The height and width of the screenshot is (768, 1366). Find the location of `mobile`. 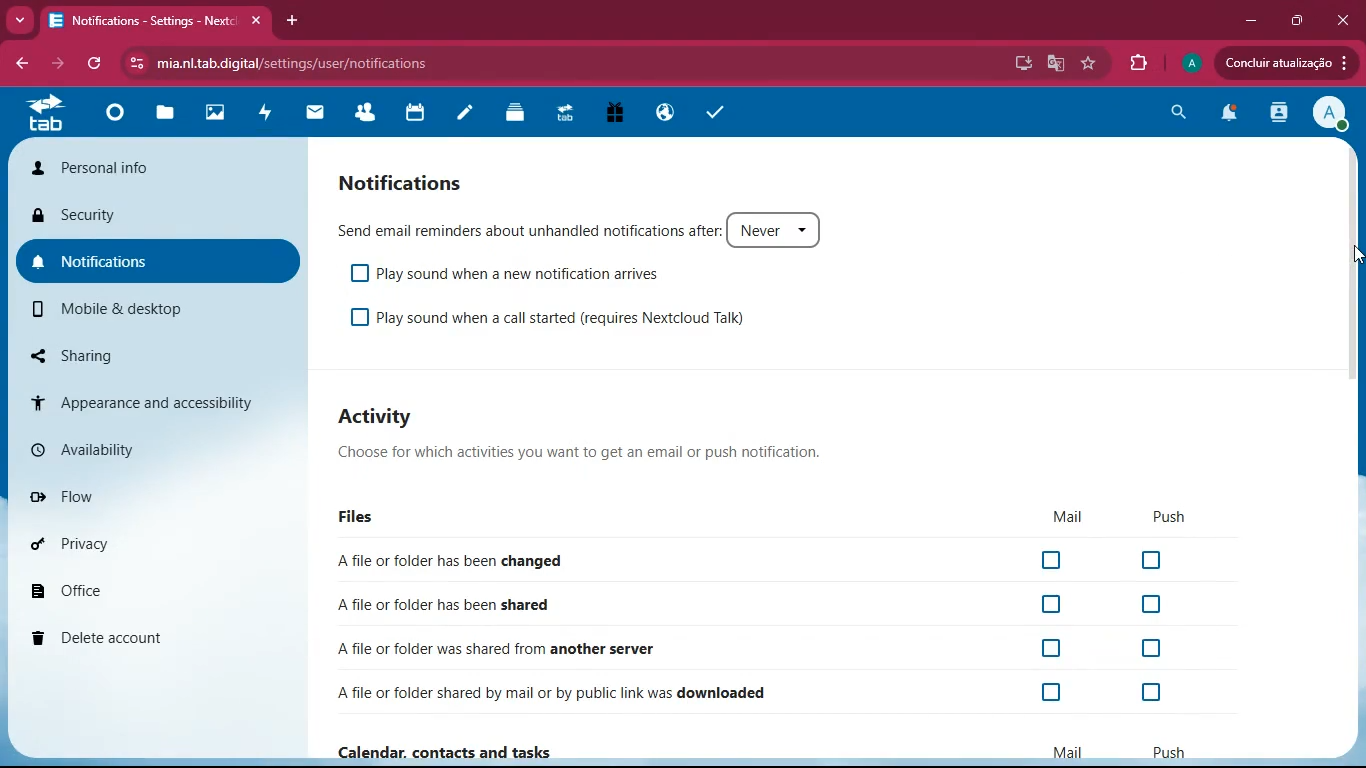

mobile is located at coordinates (142, 310).